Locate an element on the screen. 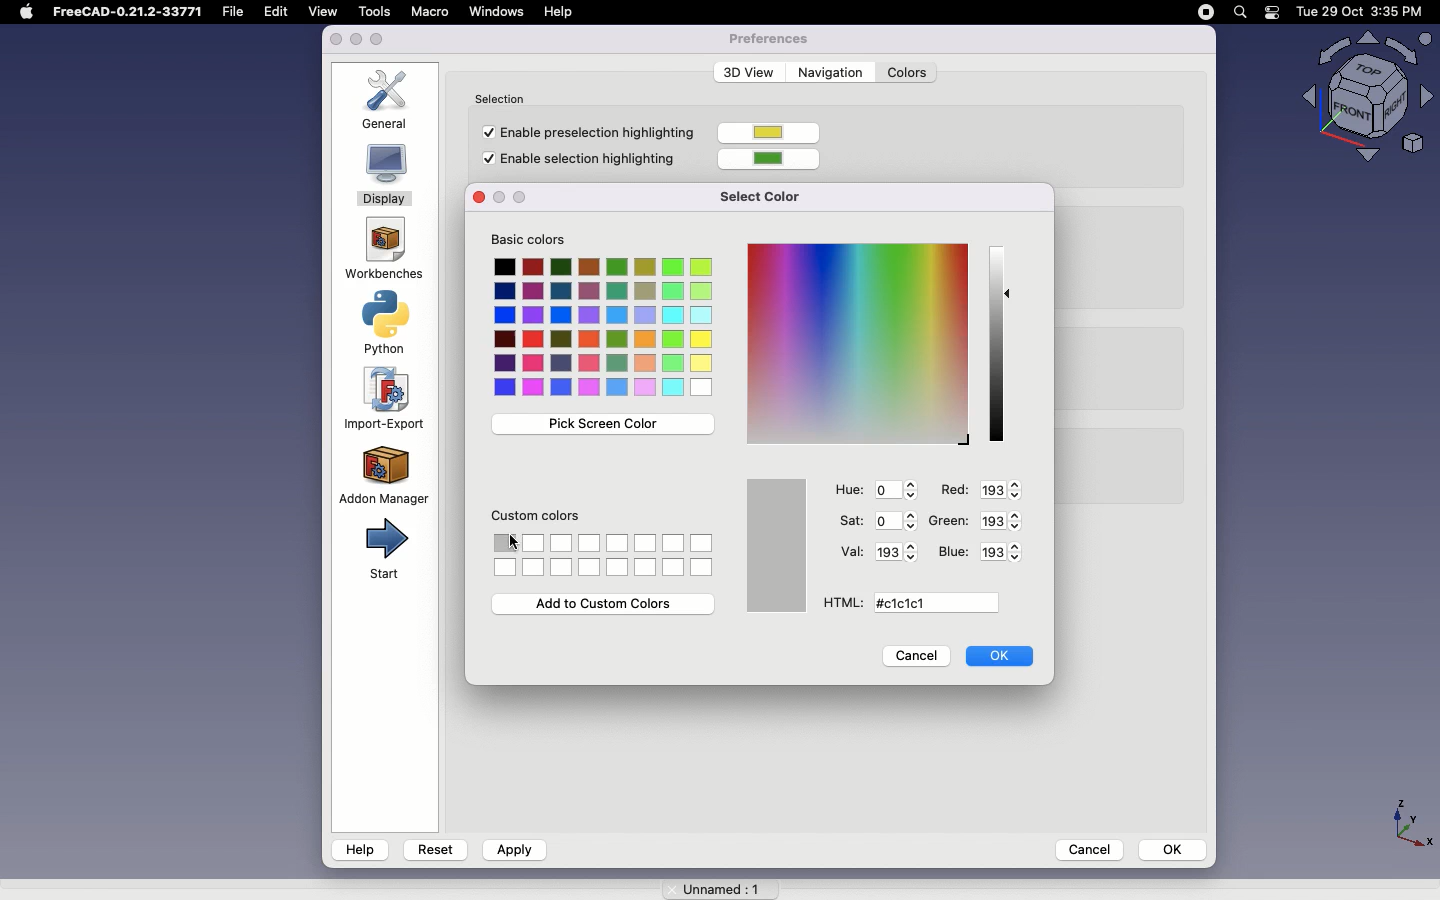  Import-Export is located at coordinates (388, 399).